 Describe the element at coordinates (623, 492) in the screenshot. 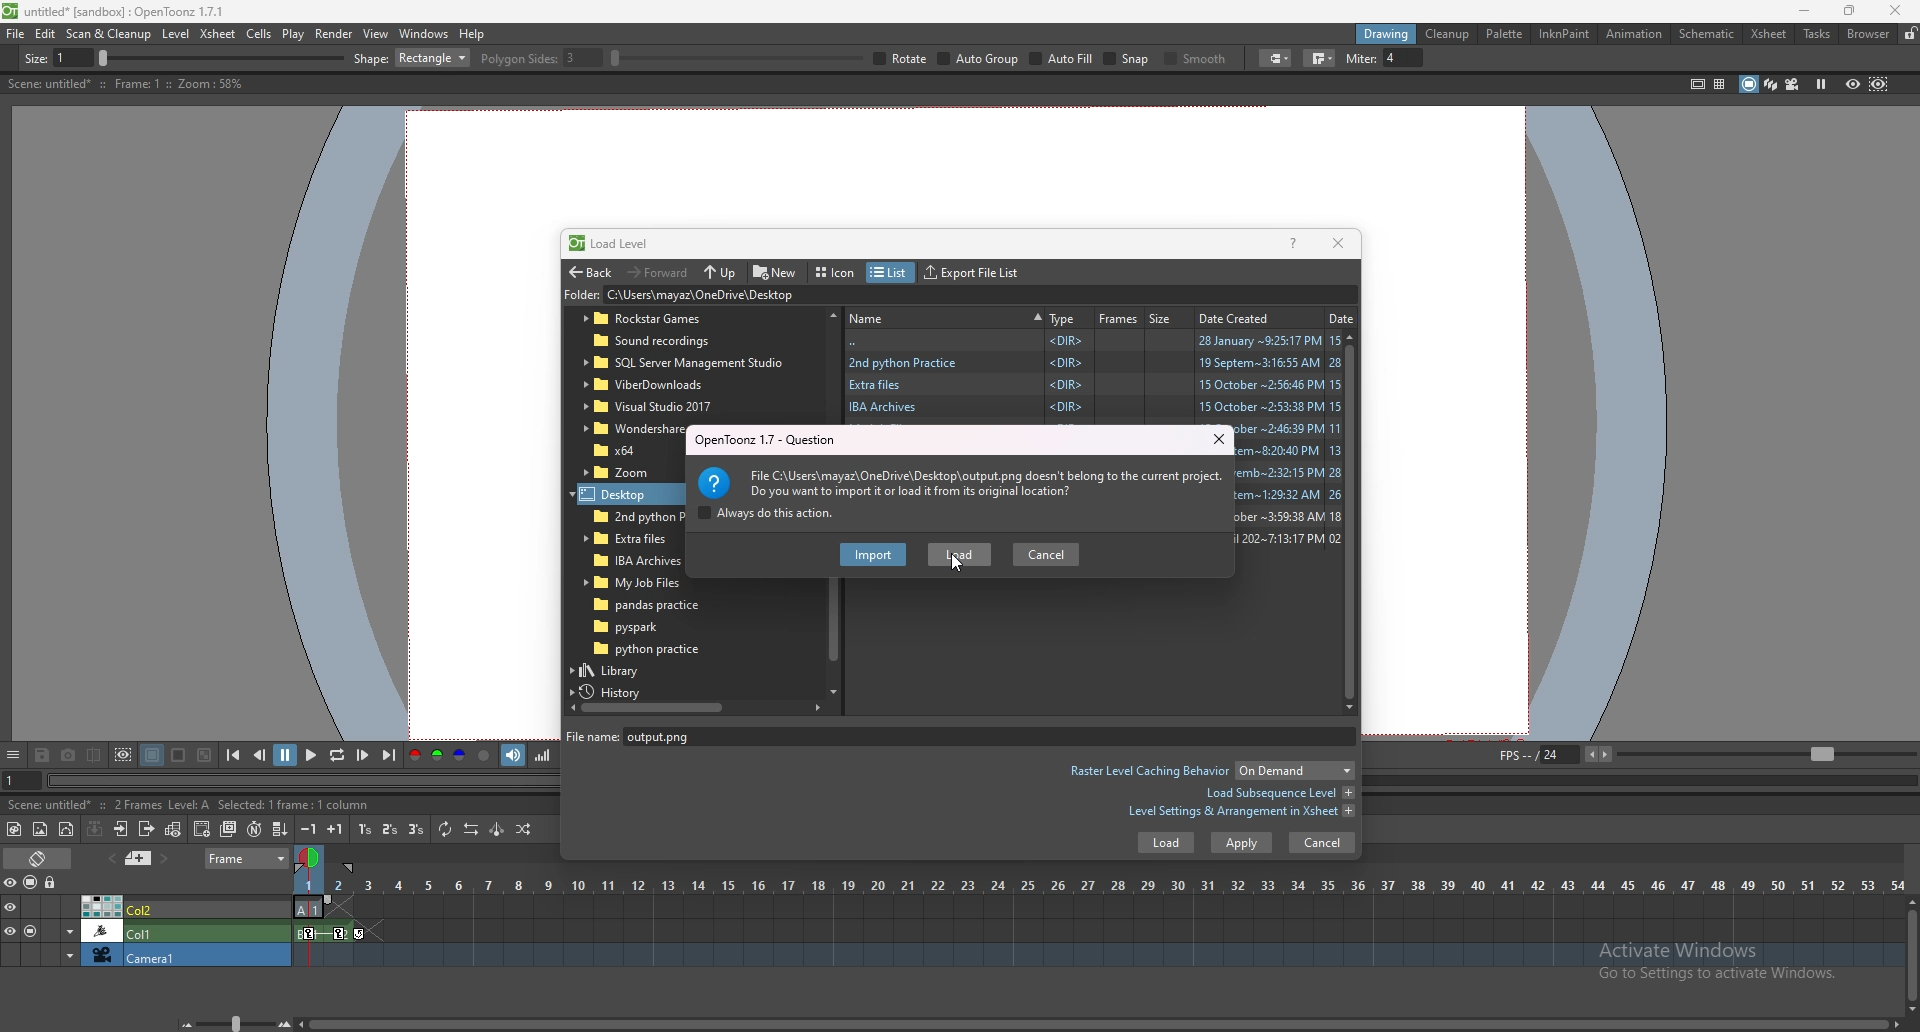

I see `folder` at that location.